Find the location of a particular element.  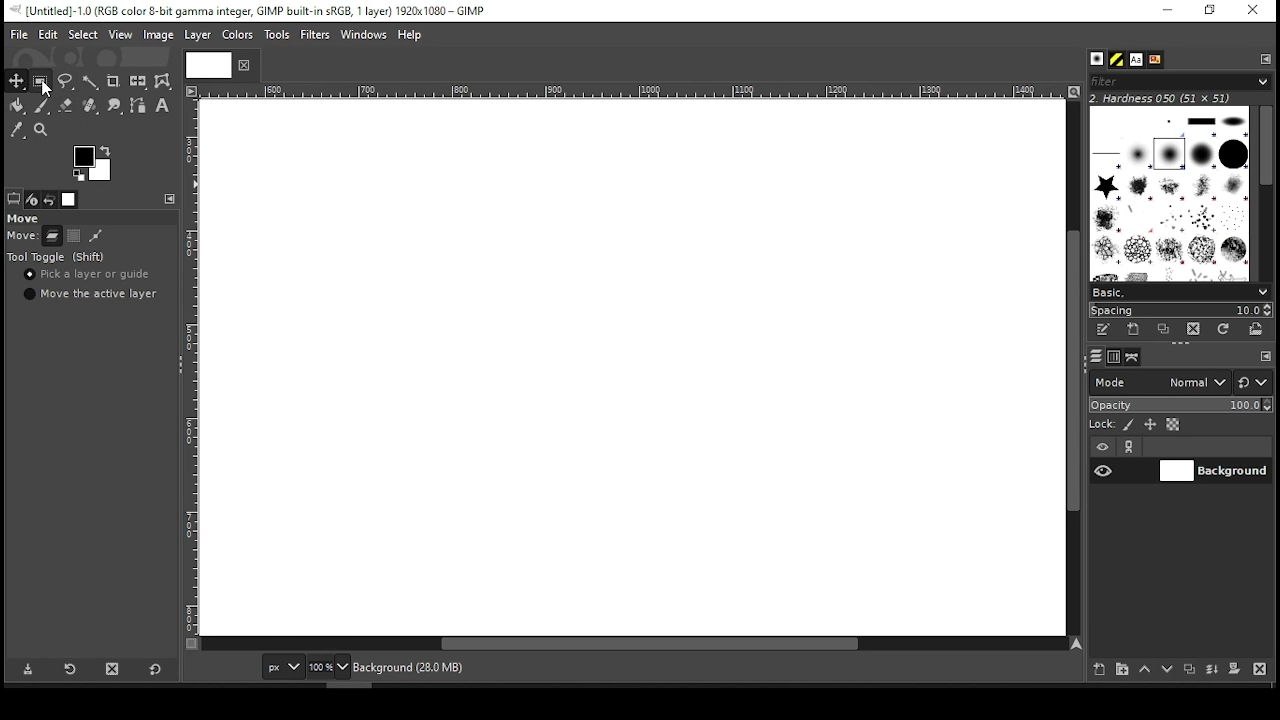

fuzzy selection tool is located at coordinates (91, 82).